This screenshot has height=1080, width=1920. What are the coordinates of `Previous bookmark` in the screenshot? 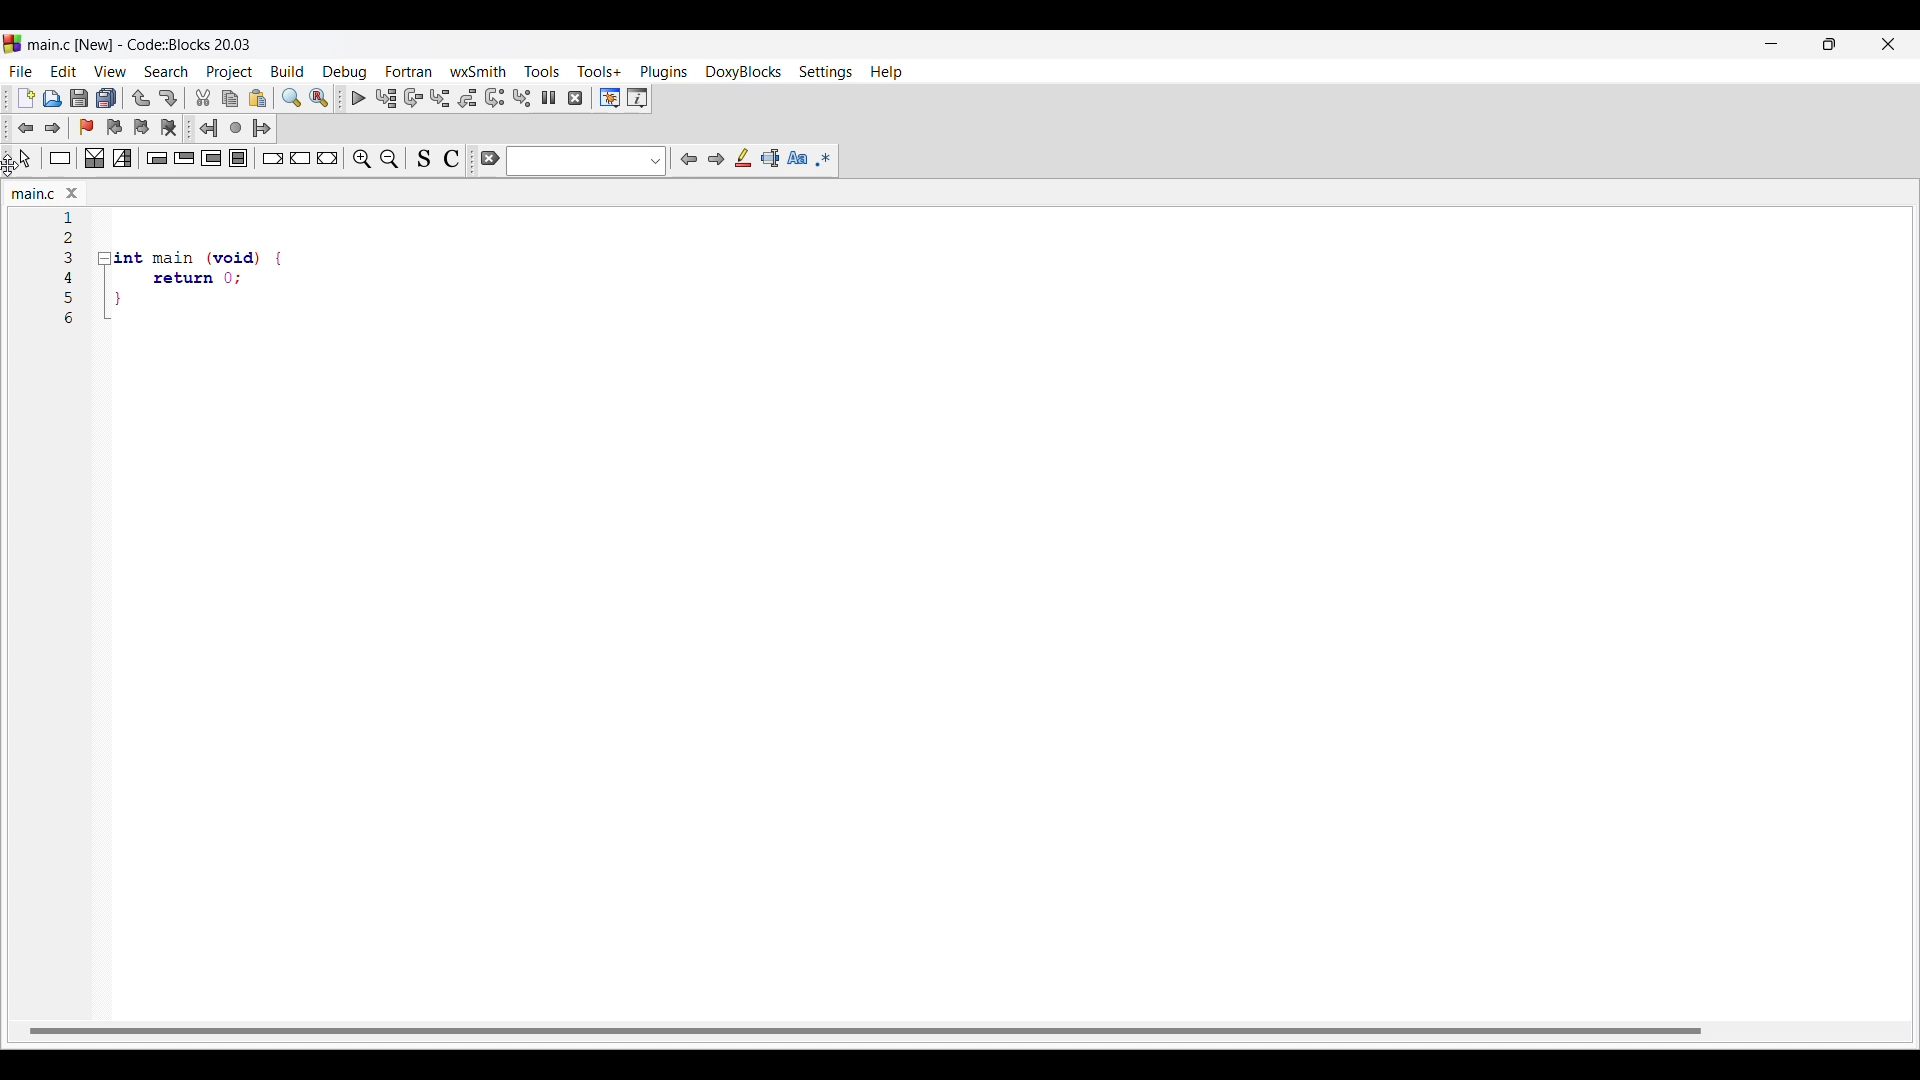 It's located at (115, 127).